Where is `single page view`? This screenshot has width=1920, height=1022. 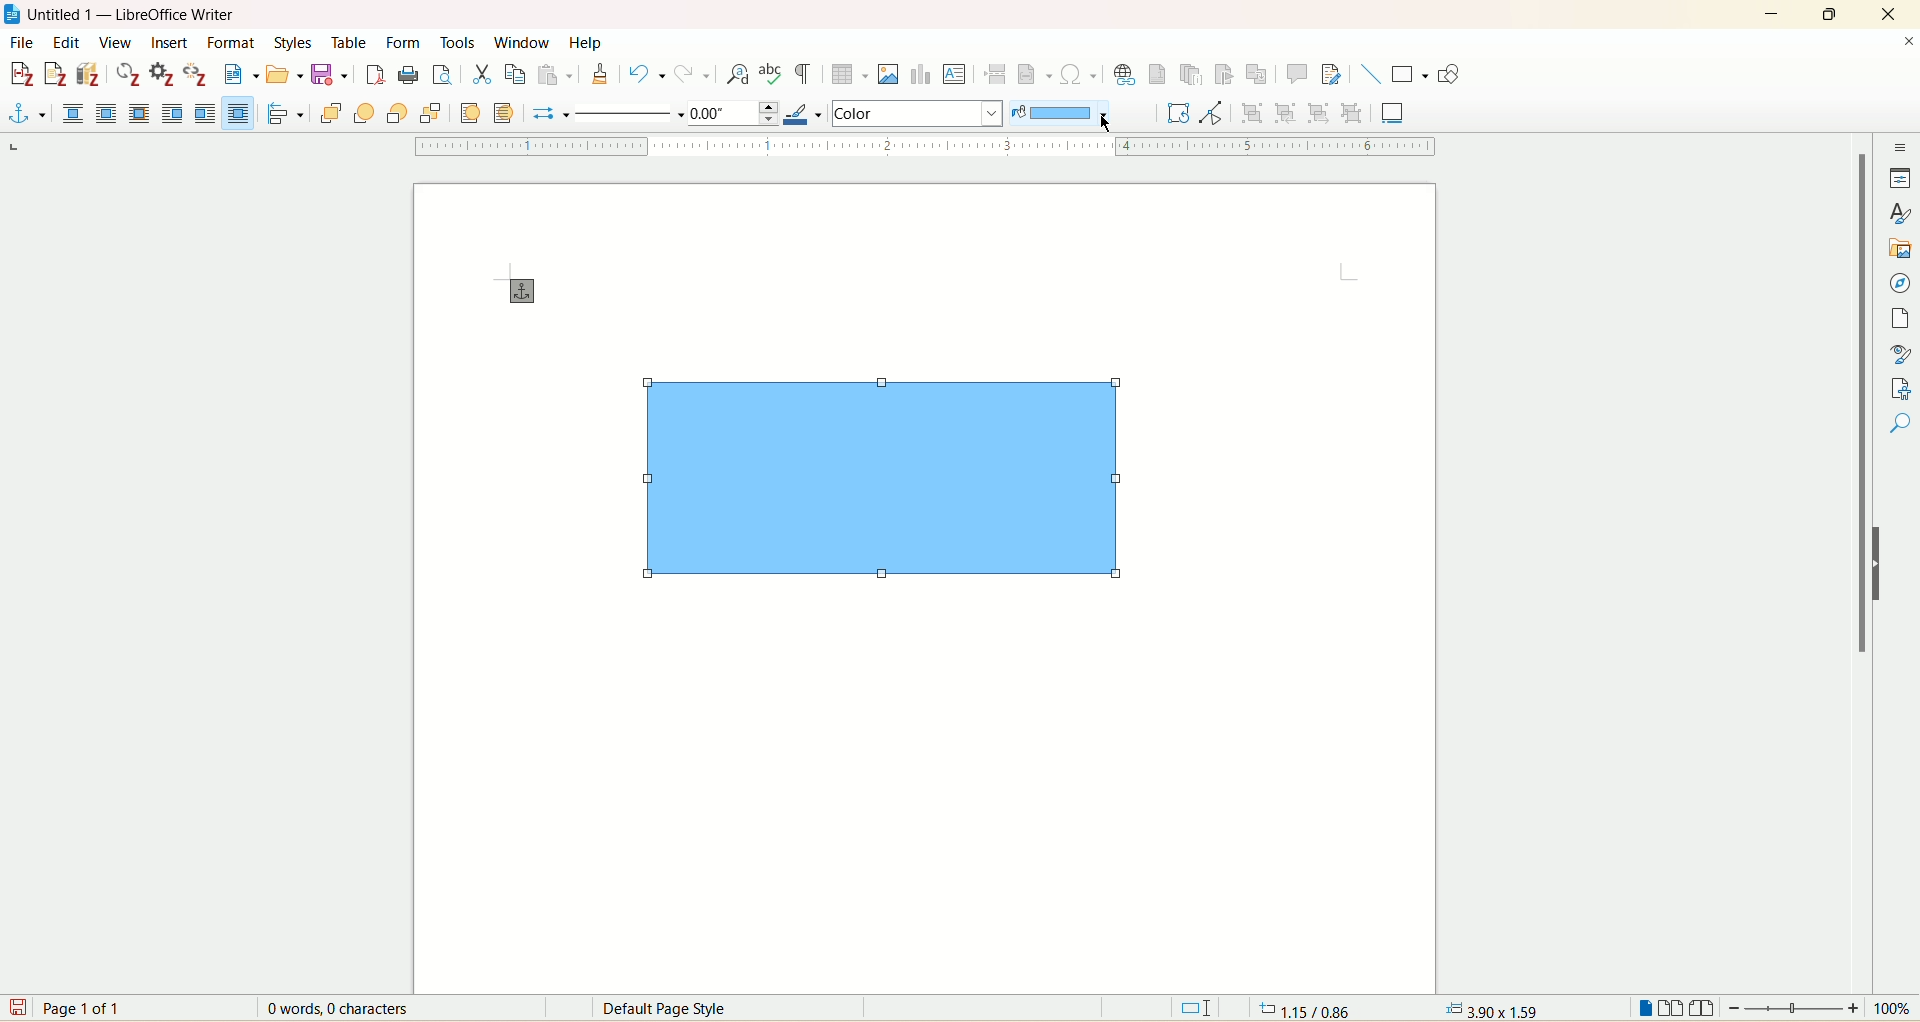
single page view is located at coordinates (1643, 1008).